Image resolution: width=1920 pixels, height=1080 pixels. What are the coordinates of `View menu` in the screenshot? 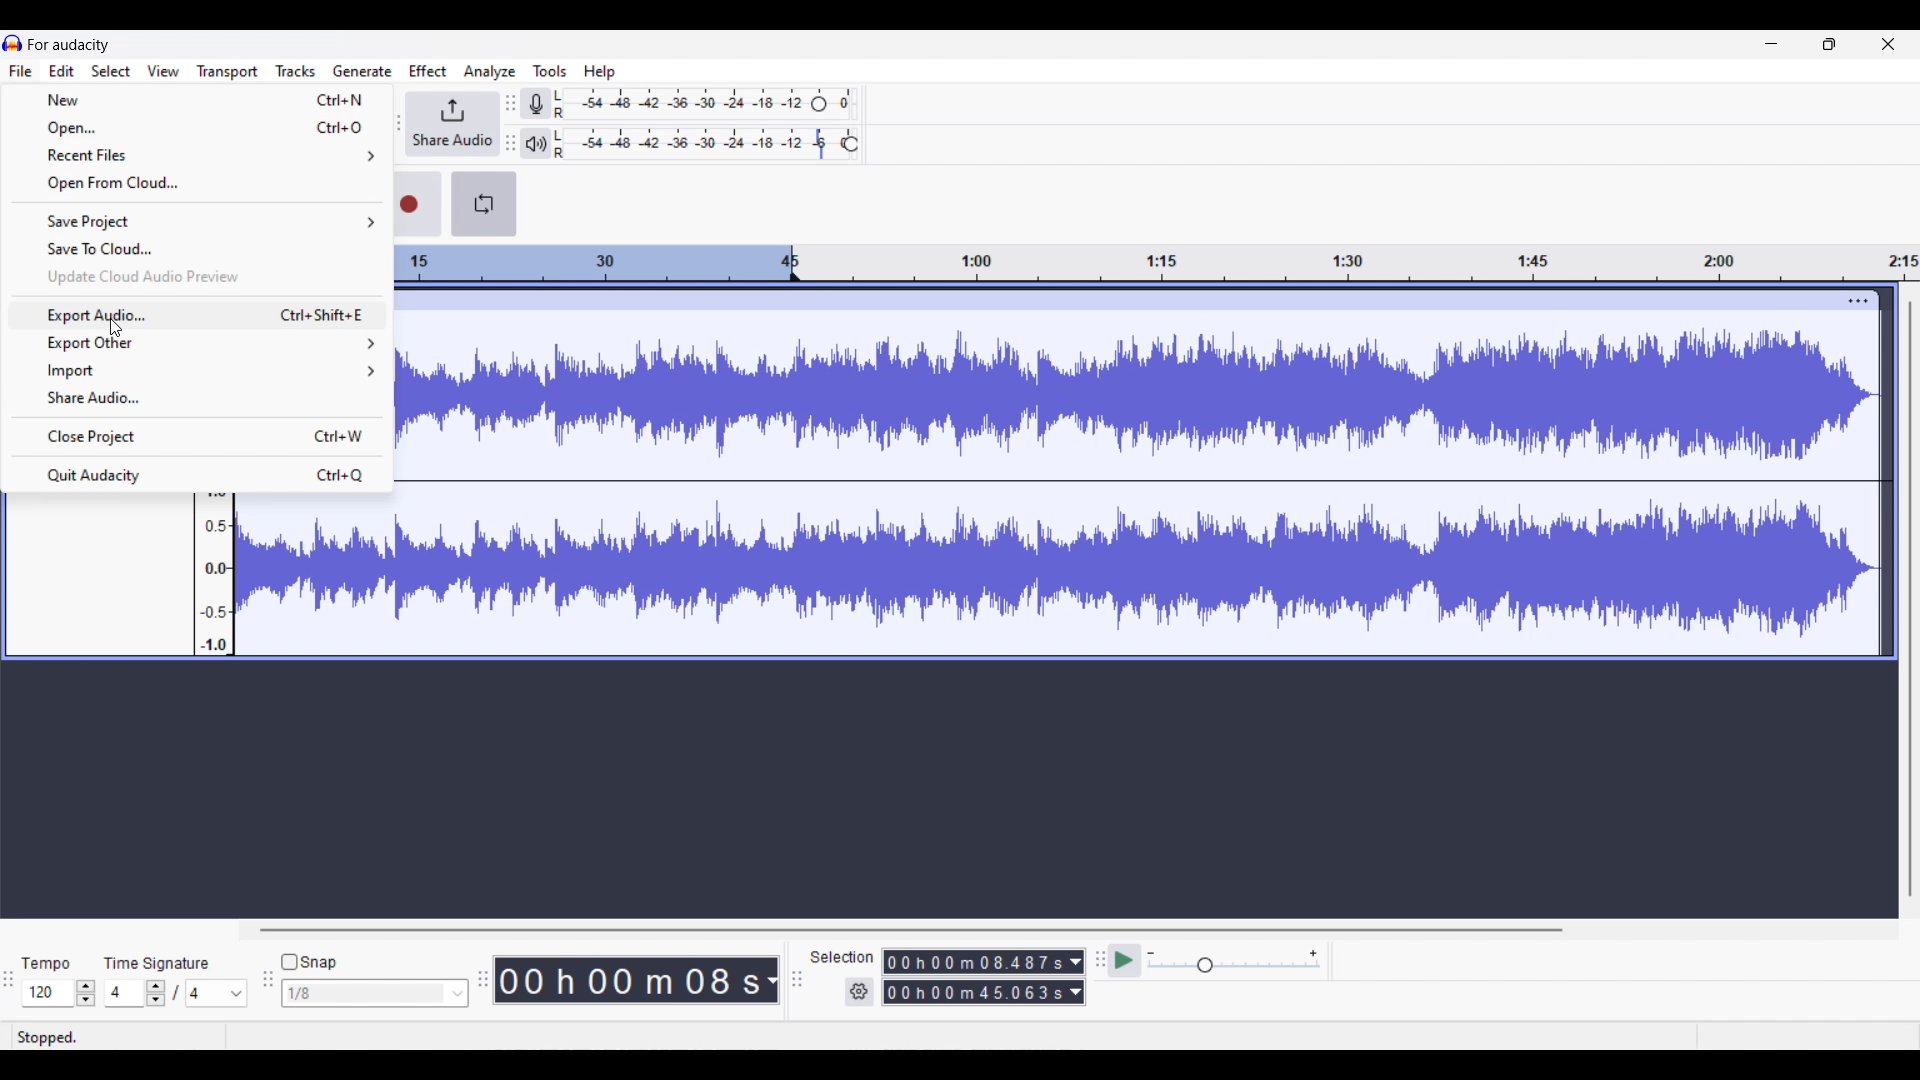 It's located at (164, 71).